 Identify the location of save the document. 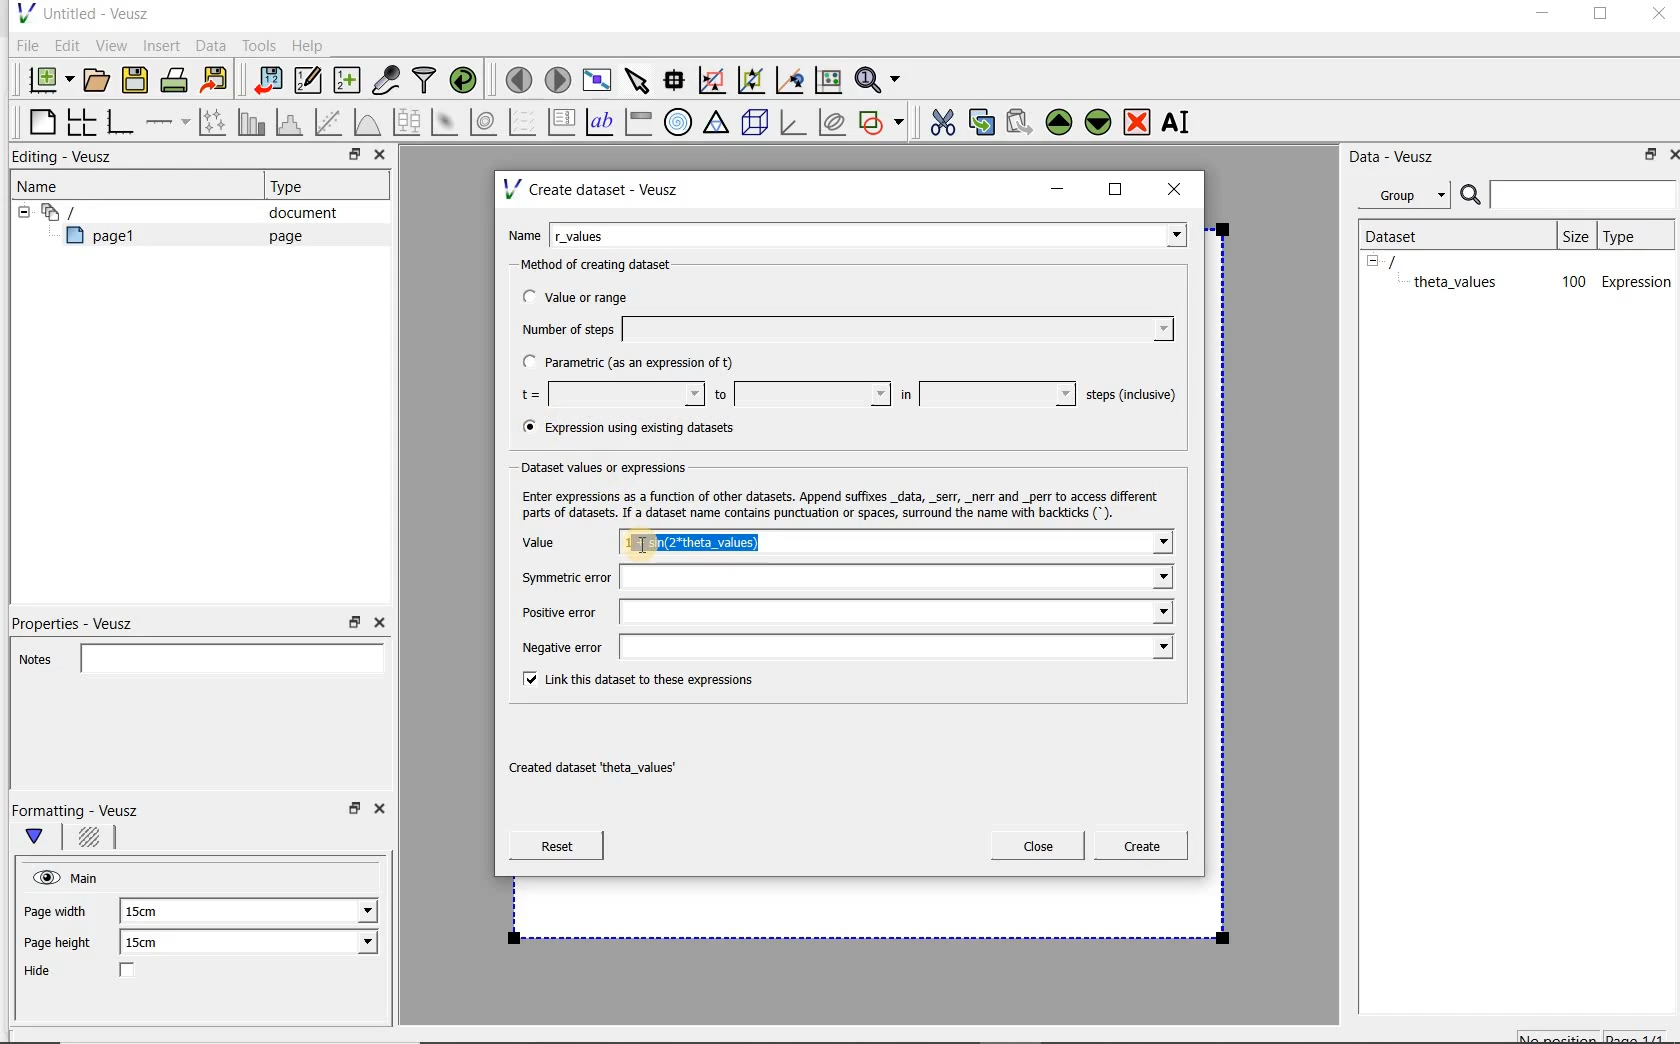
(140, 81).